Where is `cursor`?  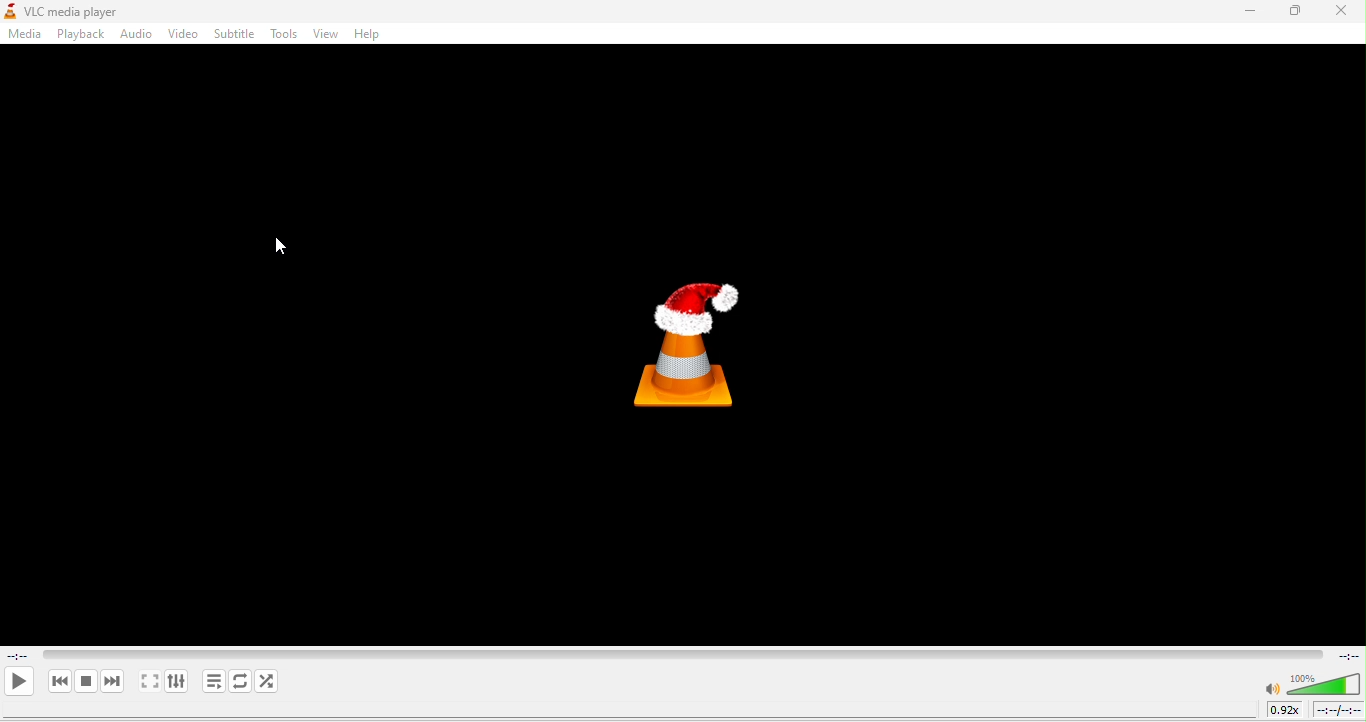 cursor is located at coordinates (280, 248).